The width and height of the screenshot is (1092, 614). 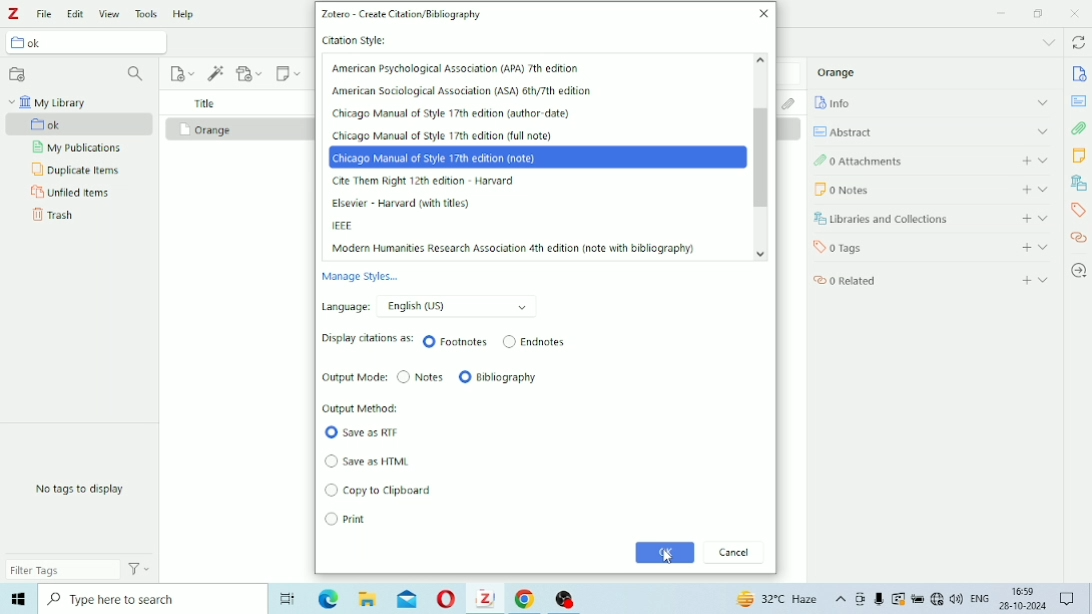 I want to click on Output Method:, so click(x=362, y=408).